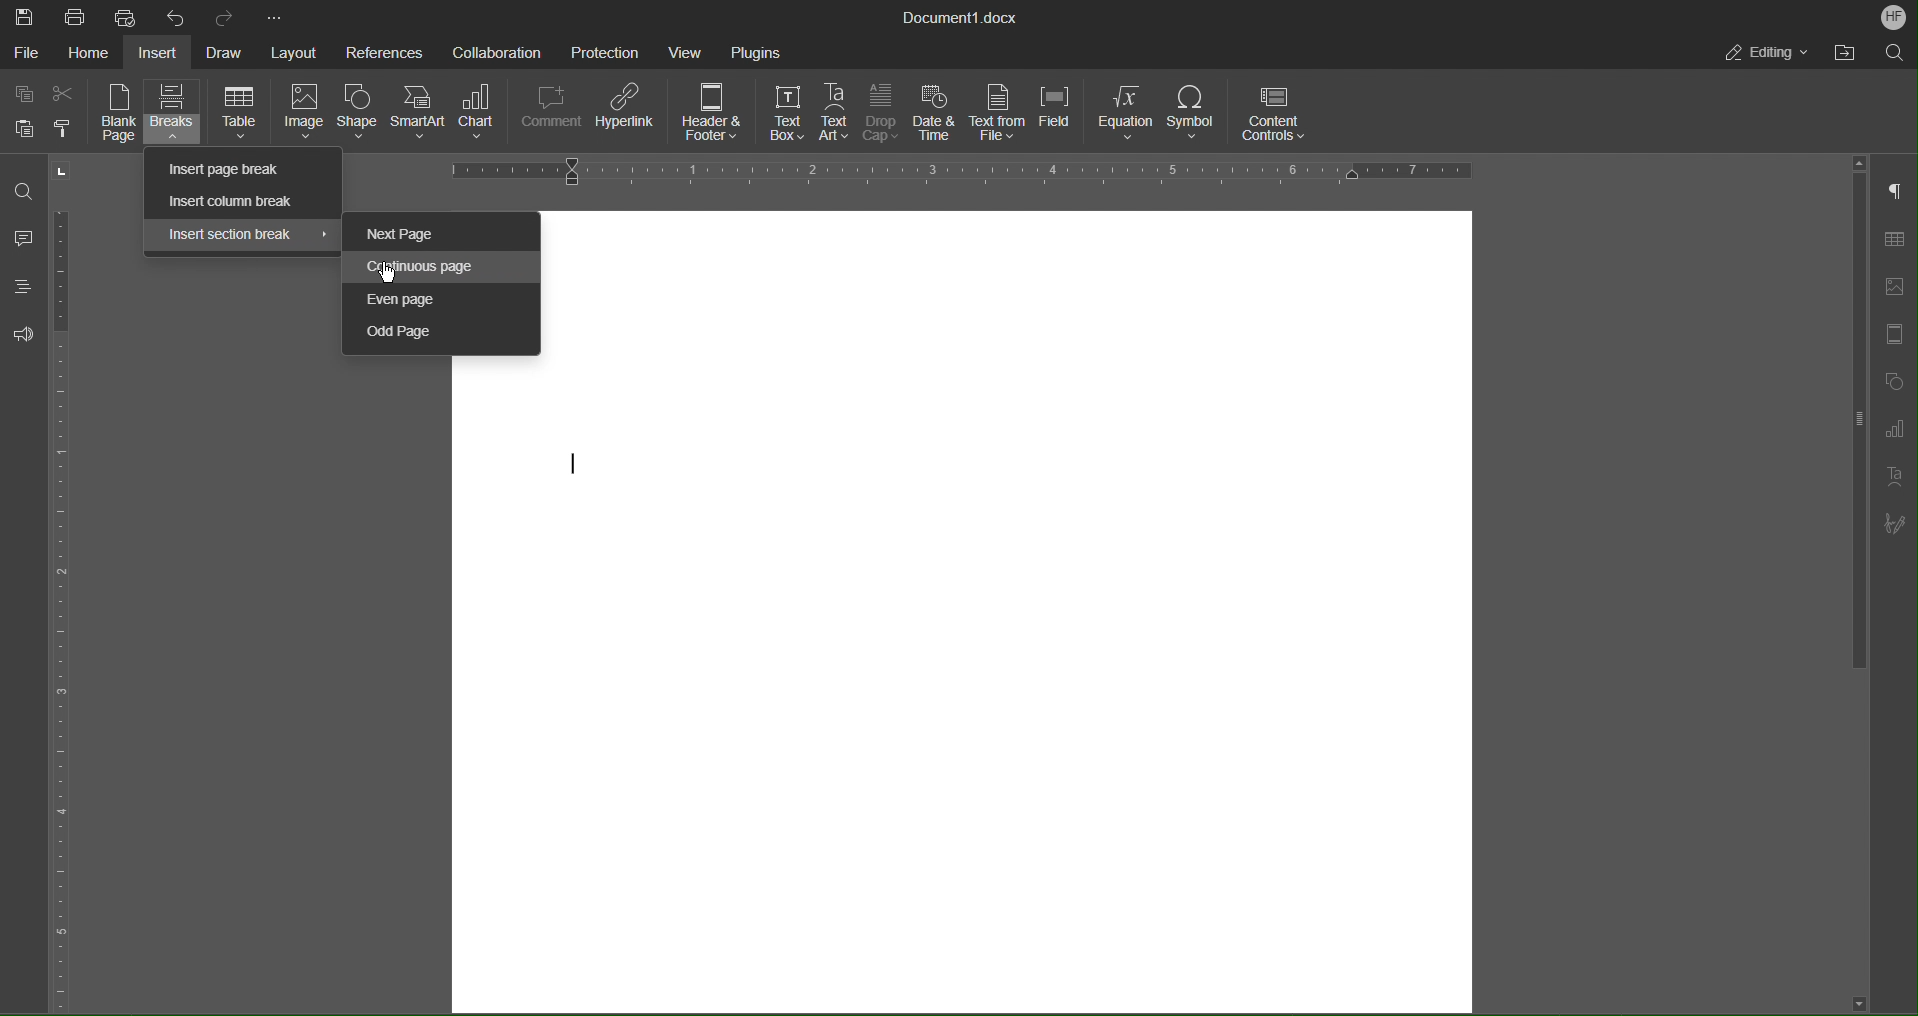 Image resolution: width=1918 pixels, height=1016 pixels. I want to click on vertical scroll bar, so click(1852, 417).